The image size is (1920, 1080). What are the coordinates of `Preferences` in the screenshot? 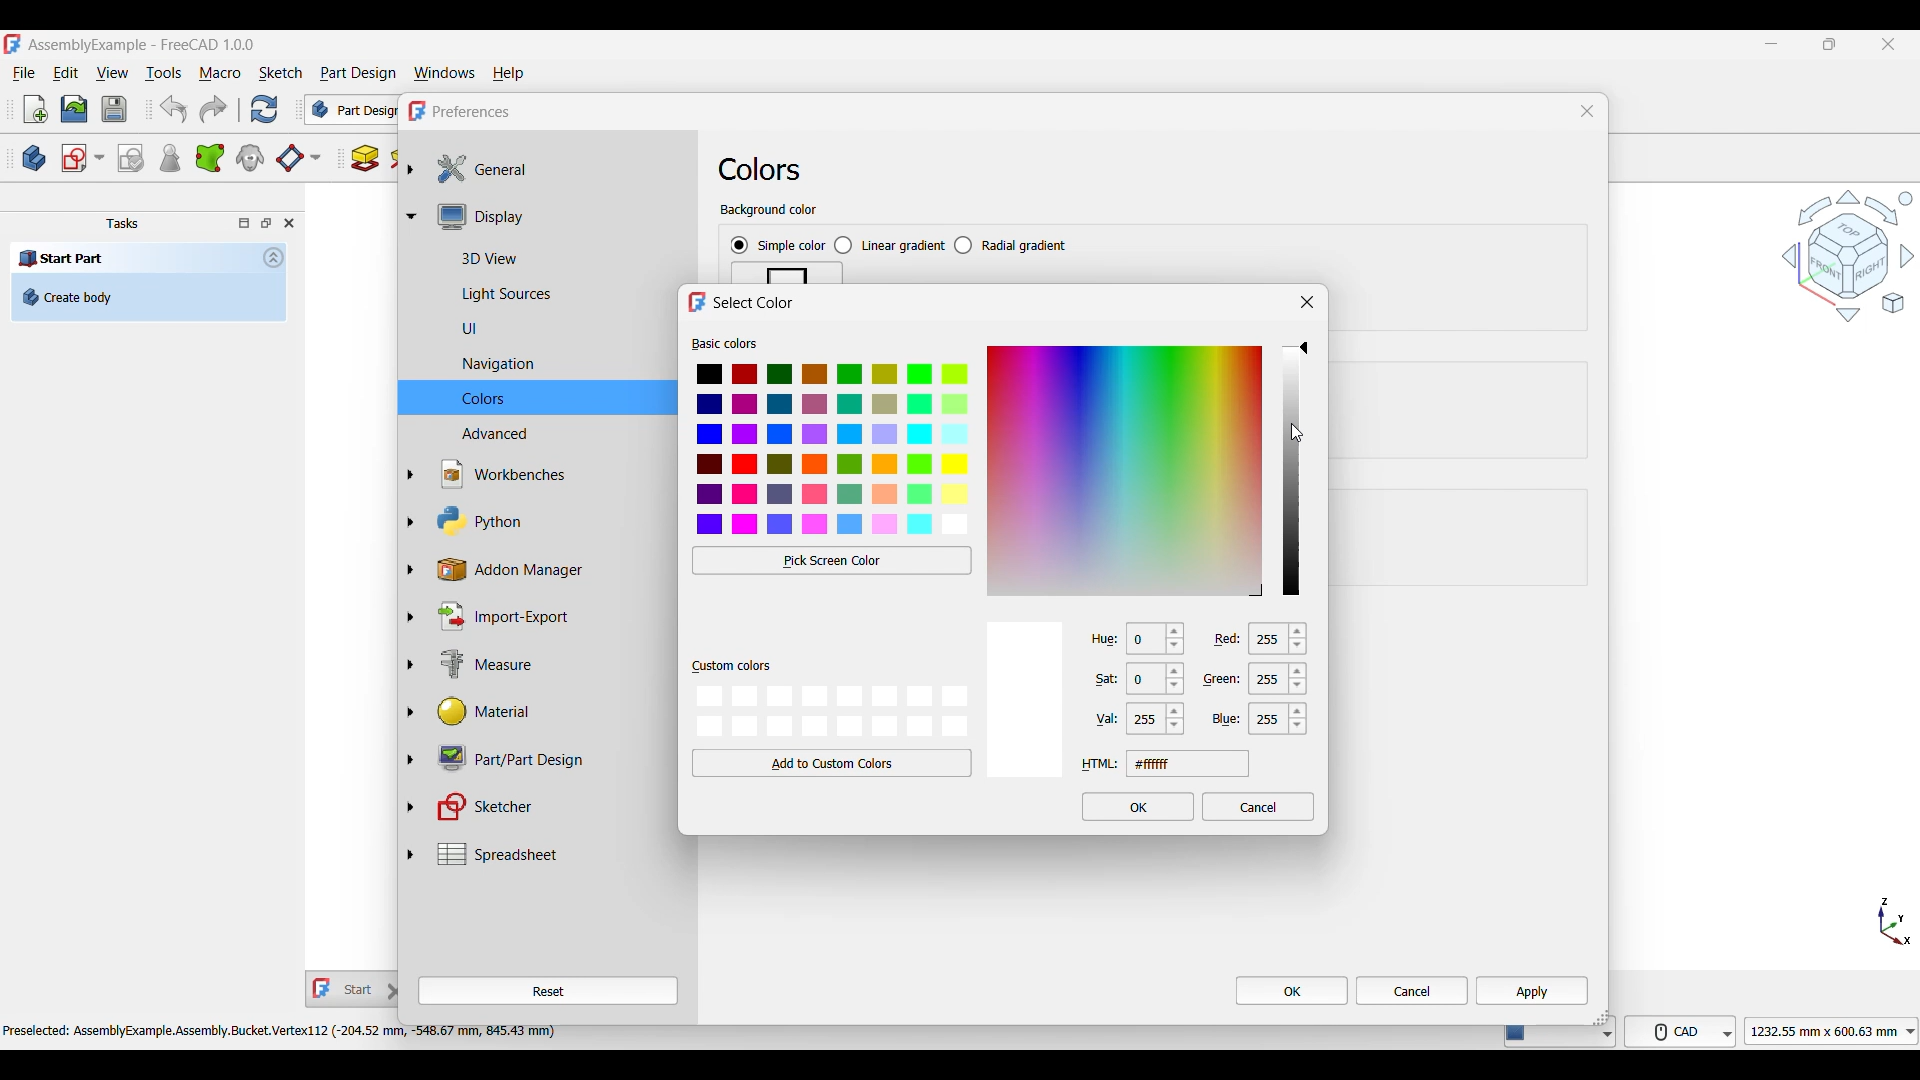 It's located at (472, 112).